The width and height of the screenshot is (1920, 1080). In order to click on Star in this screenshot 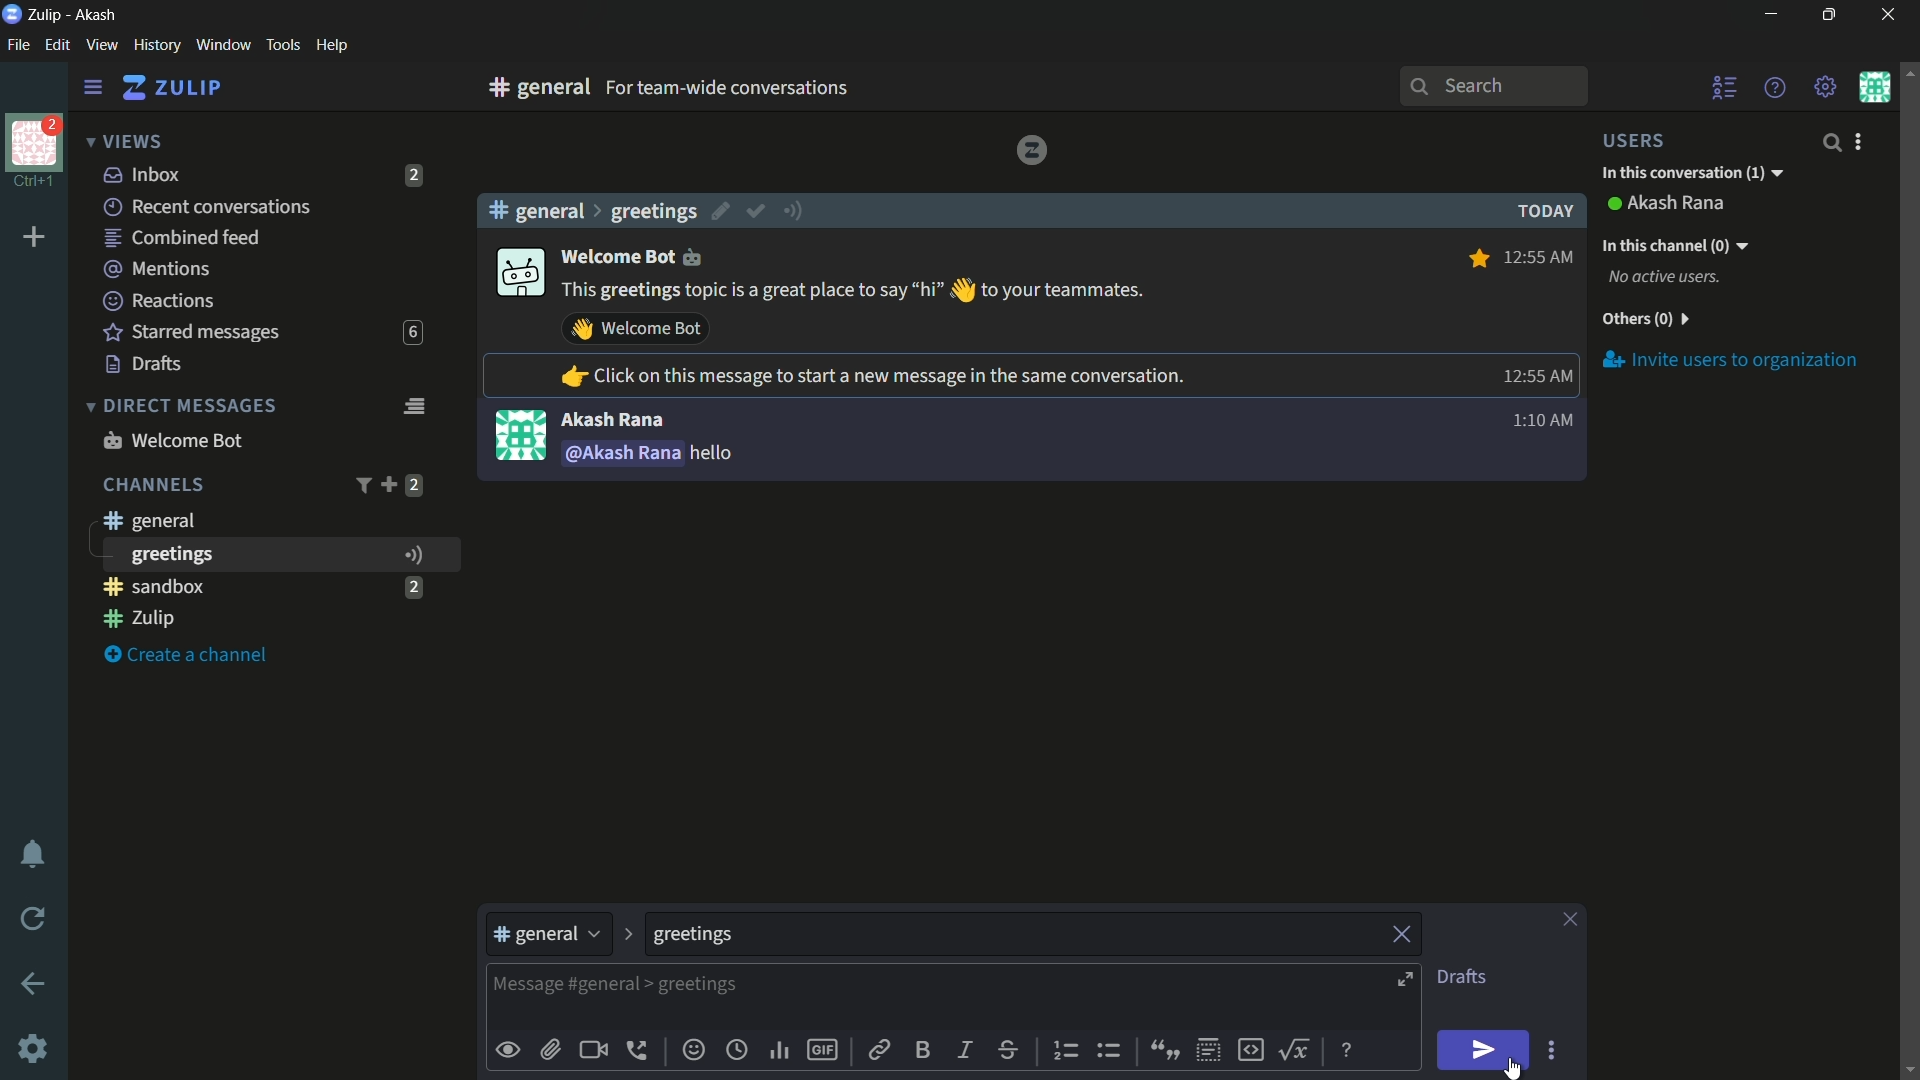, I will do `click(1476, 258)`.